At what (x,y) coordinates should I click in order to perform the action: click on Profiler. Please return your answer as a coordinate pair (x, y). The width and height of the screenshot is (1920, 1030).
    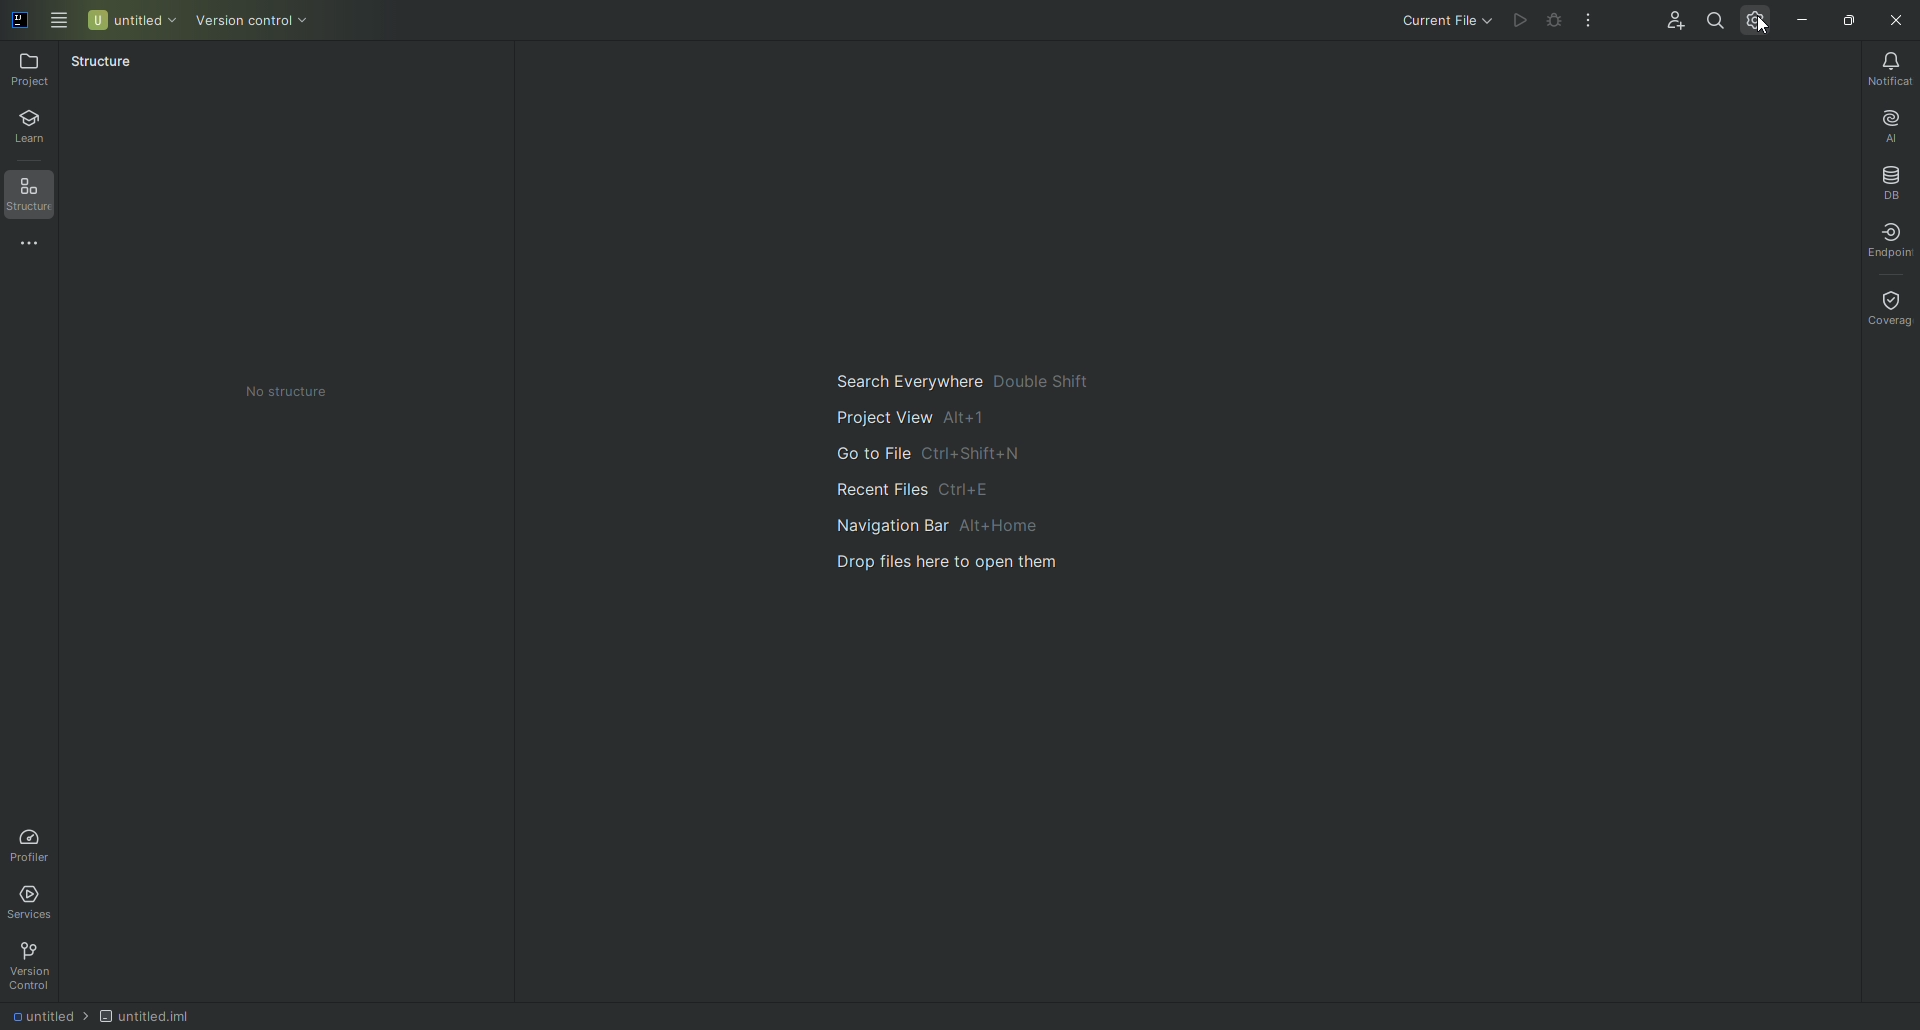
    Looking at the image, I should click on (33, 843).